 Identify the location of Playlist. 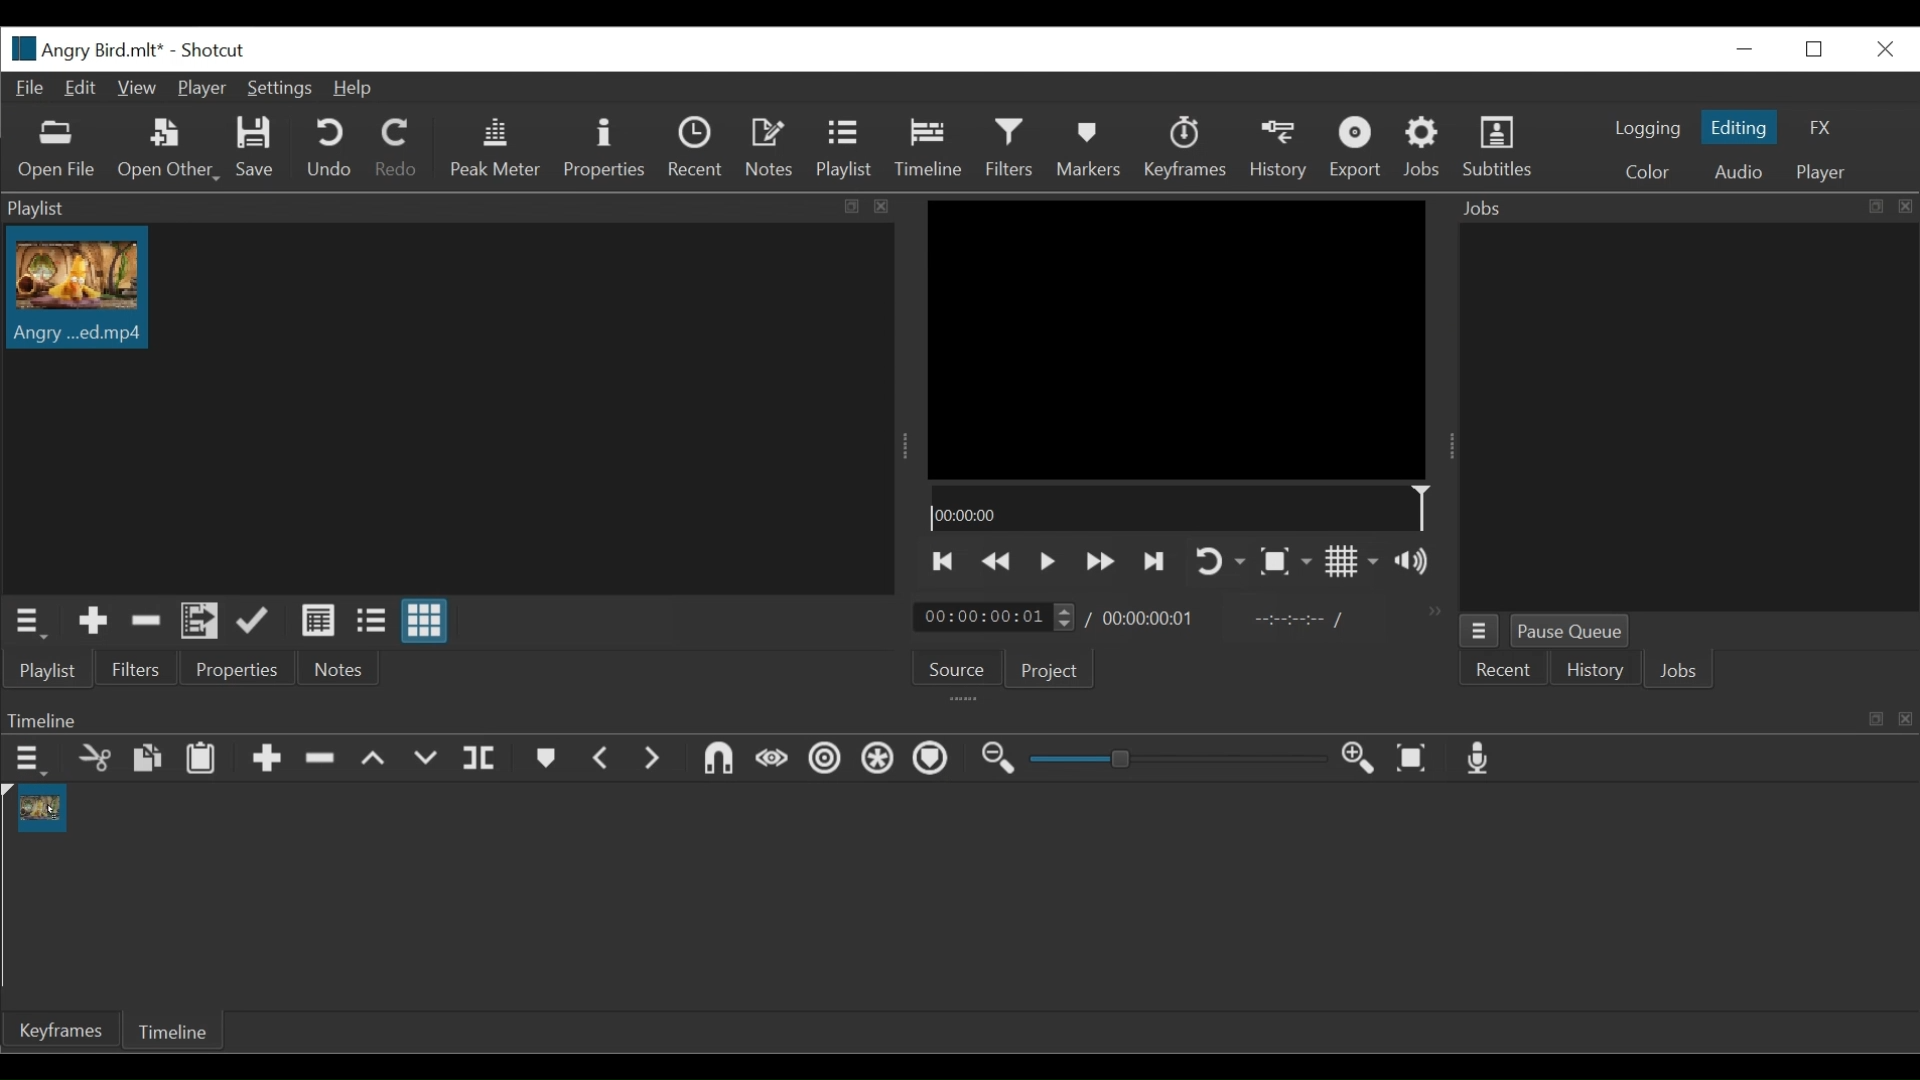
(842, 150).